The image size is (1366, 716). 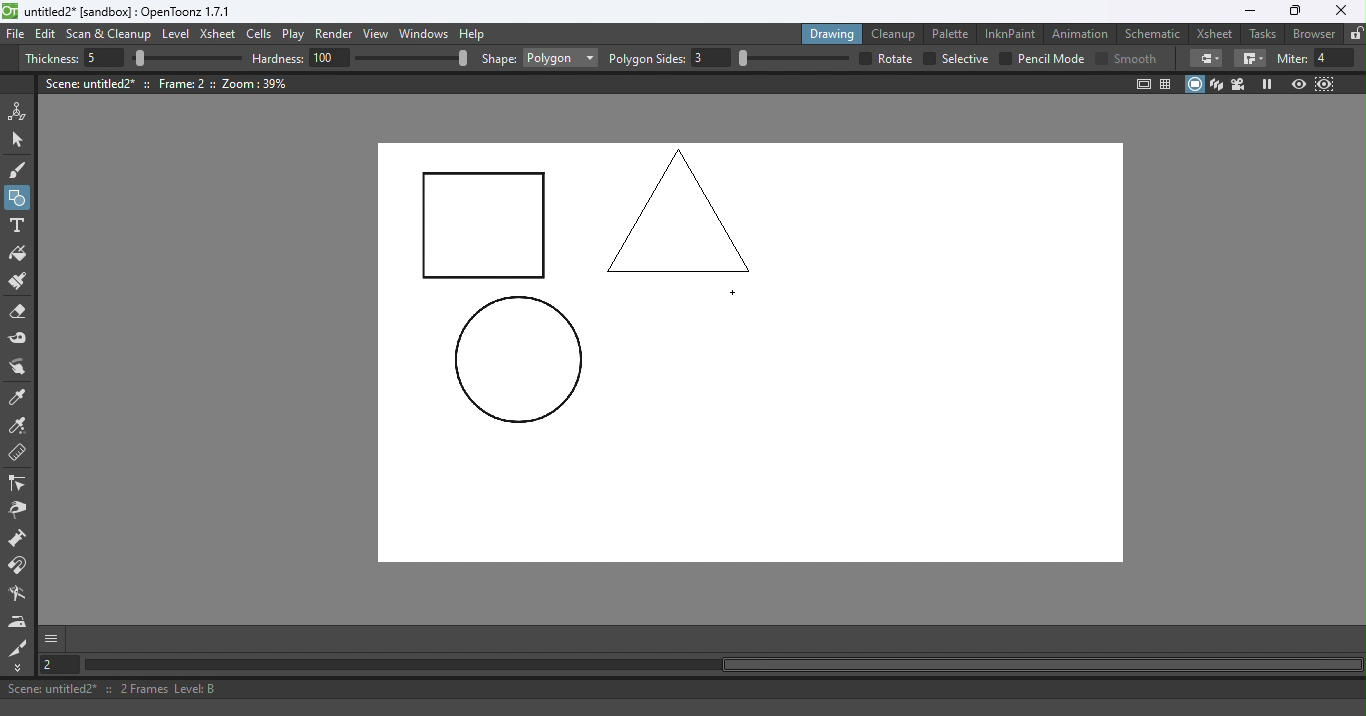 I want to click on hardness, so click(x=280, y=58).